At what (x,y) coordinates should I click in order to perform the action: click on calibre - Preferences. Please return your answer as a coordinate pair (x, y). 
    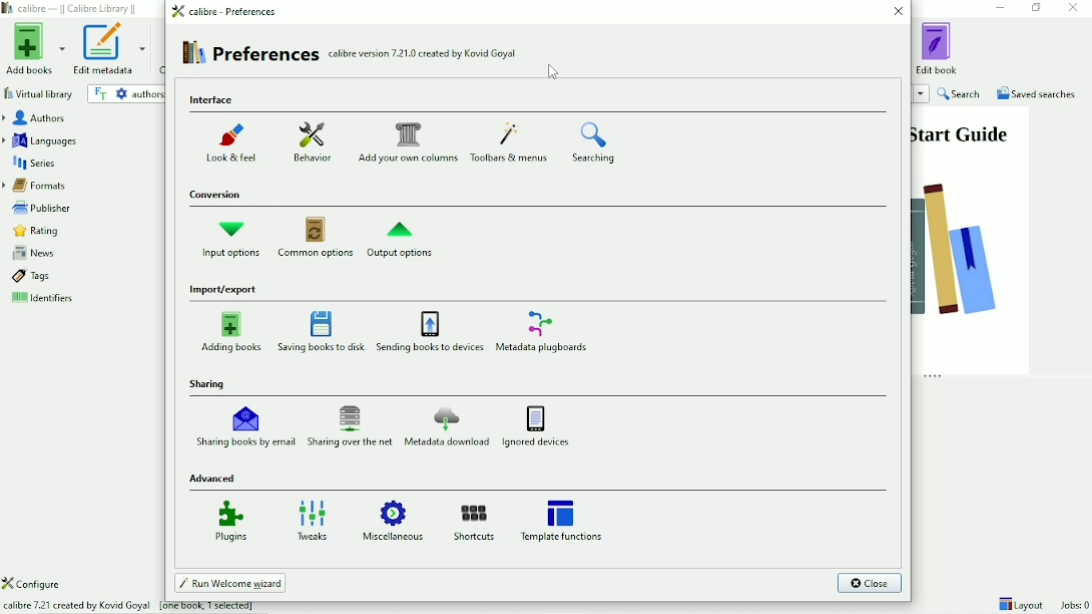
    Looking at the image, I should click on (227, 11).